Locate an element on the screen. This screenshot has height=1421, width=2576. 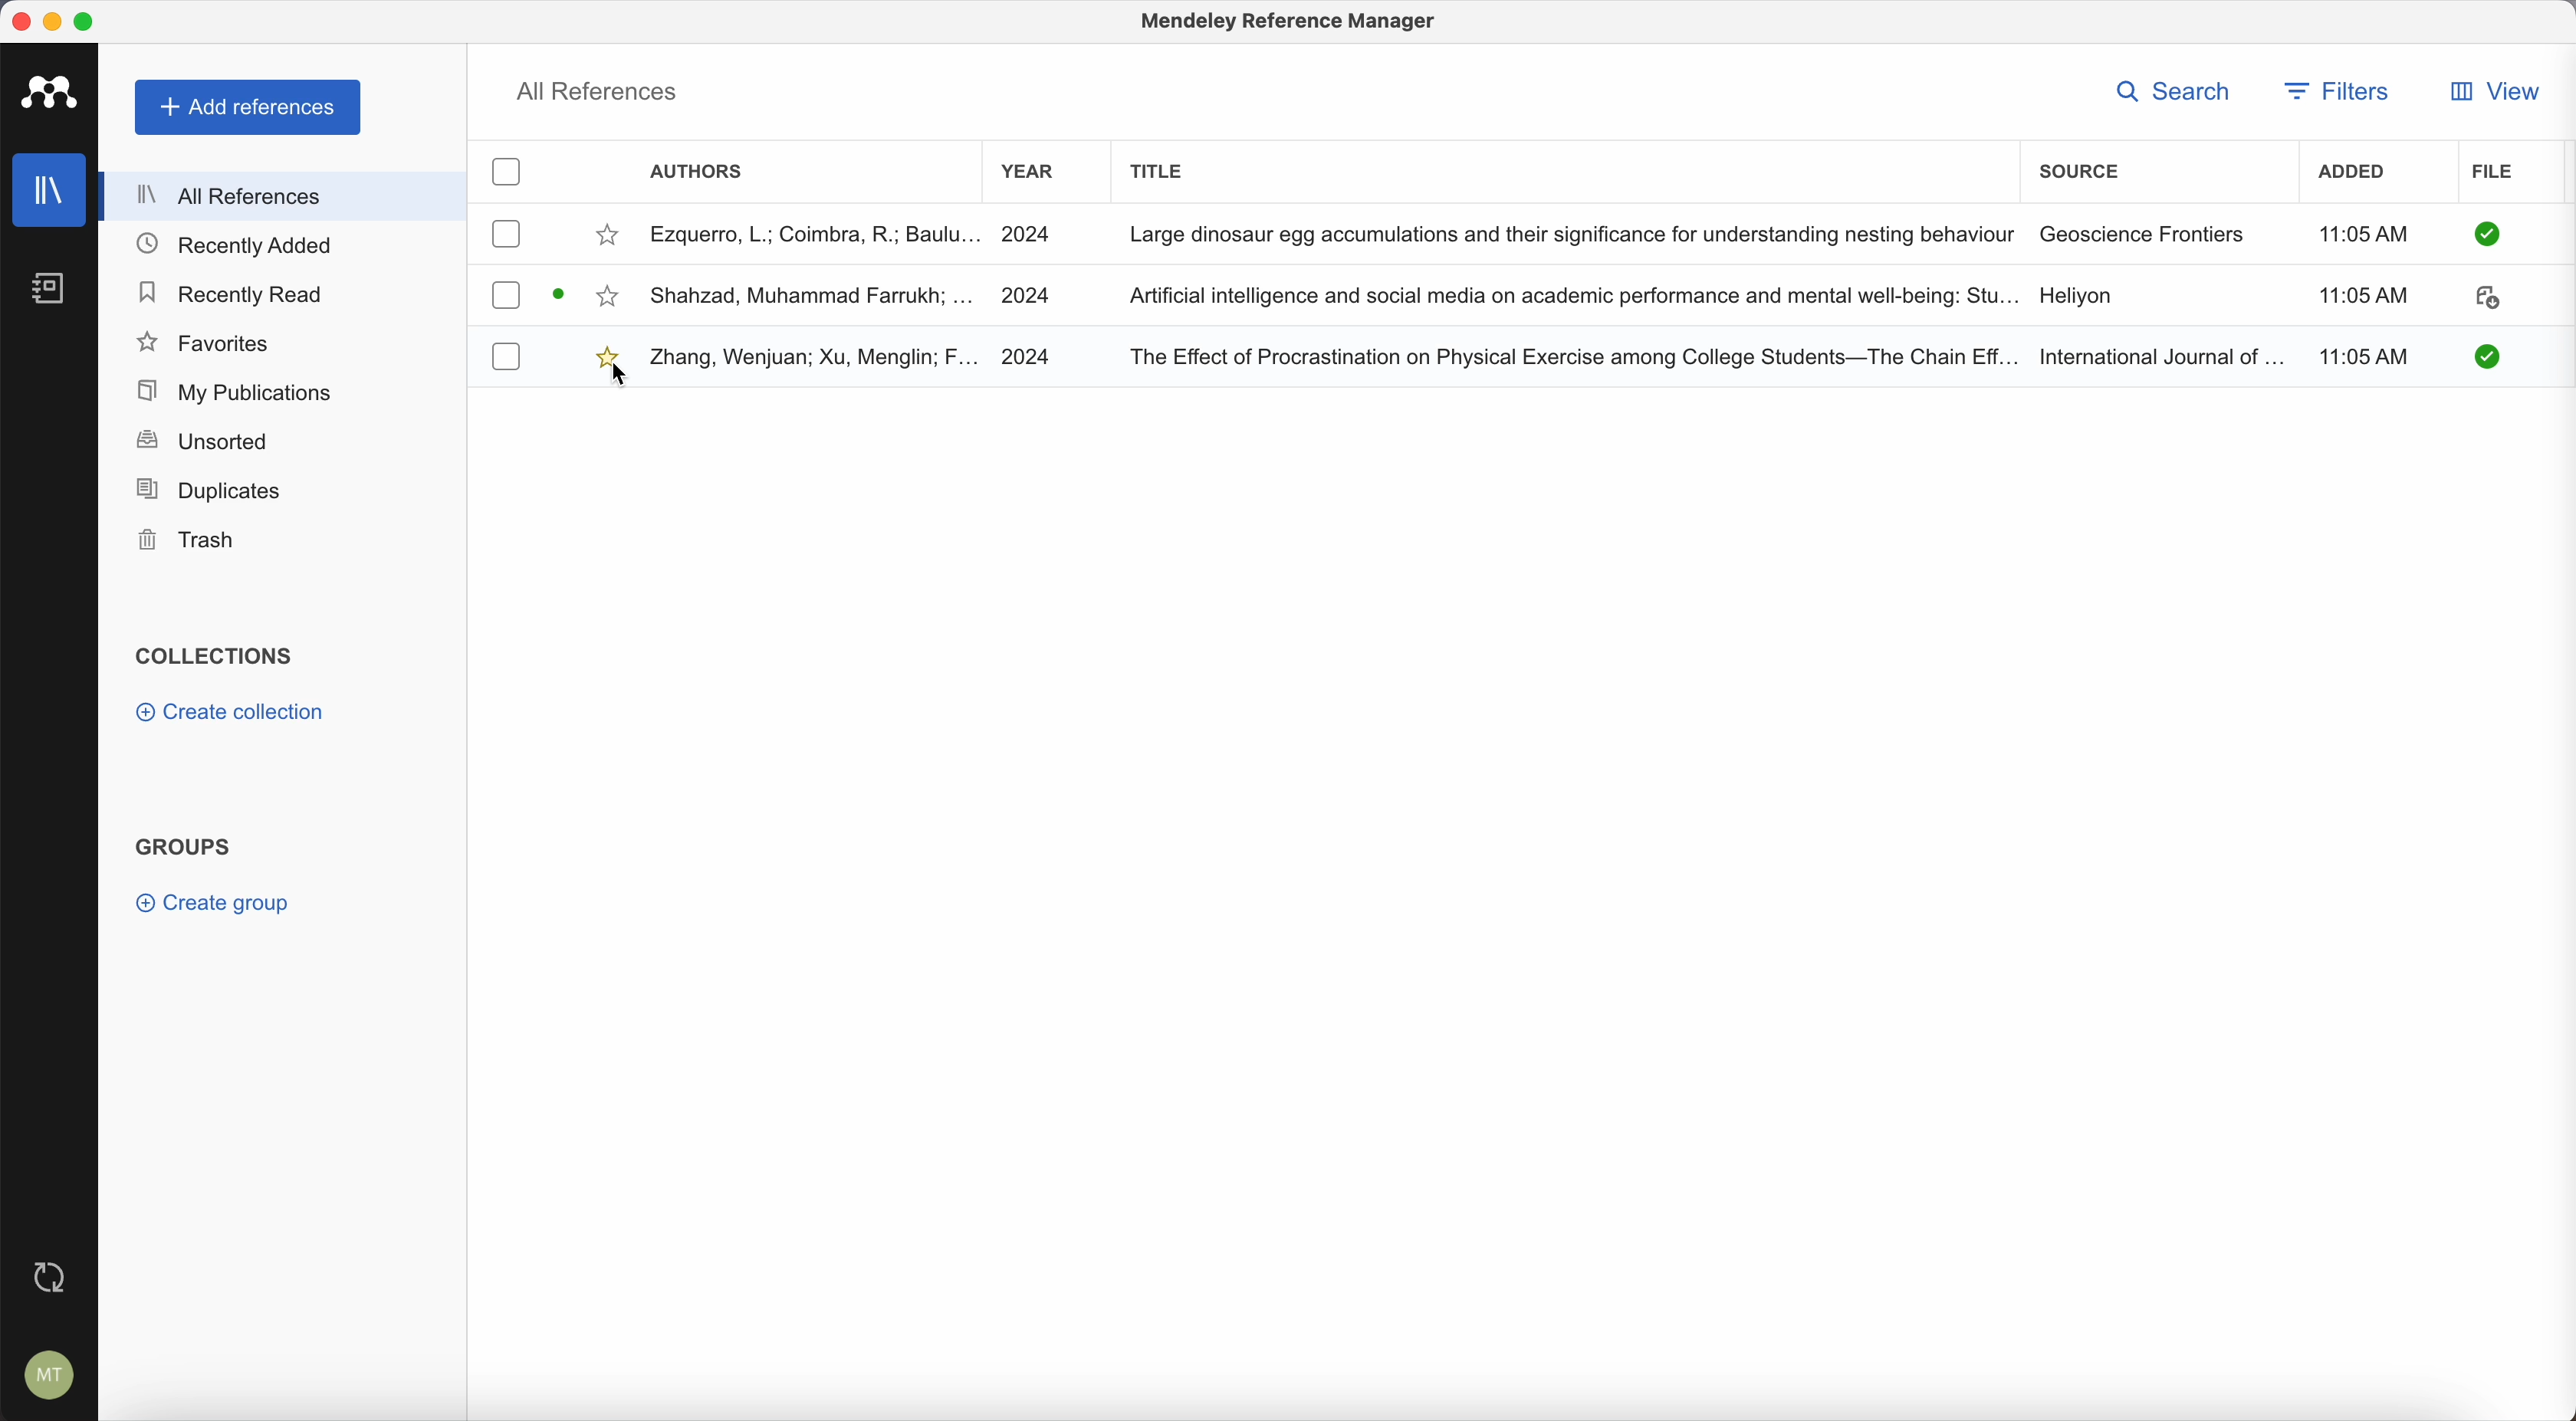
title is located at coordinates (1161, 168).